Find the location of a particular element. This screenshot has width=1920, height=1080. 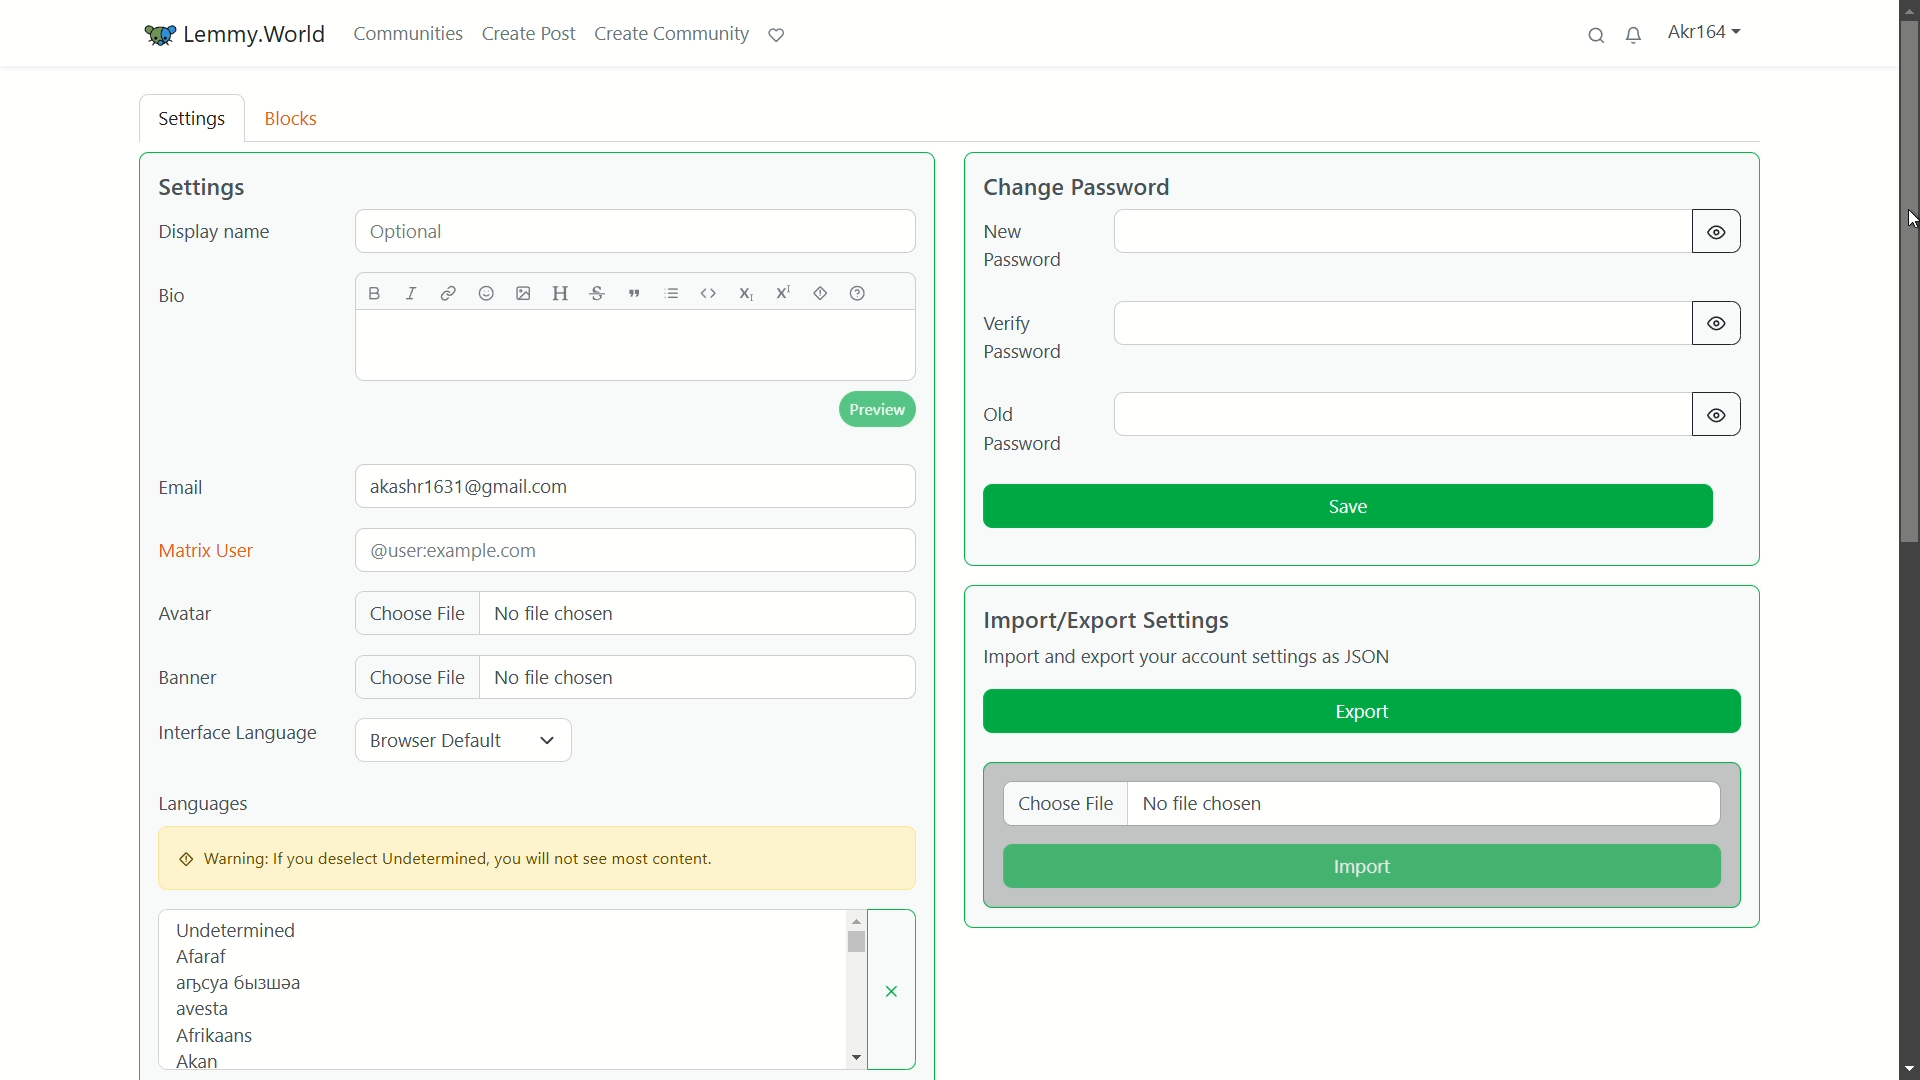

italic is located at coordinates (412, 293).